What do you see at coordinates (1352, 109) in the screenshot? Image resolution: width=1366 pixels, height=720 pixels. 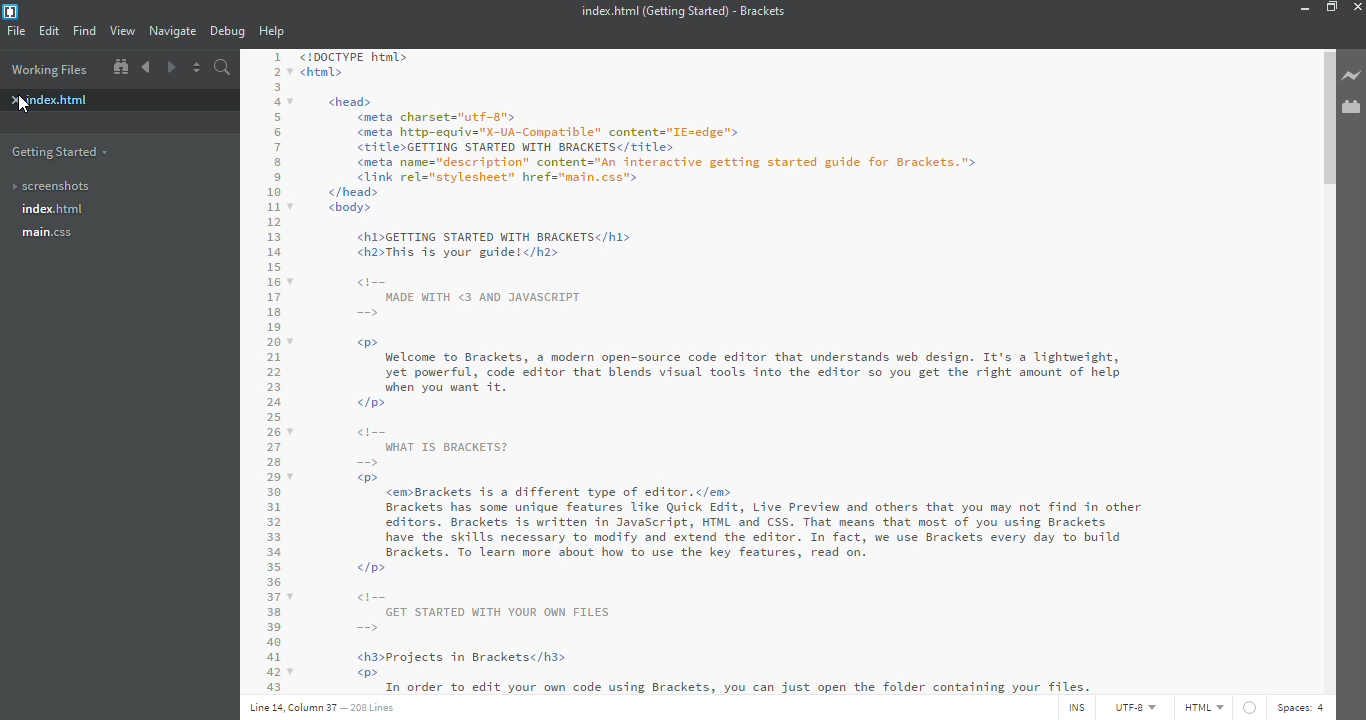 I see `extension manager` at bounding box center [1352, 109].